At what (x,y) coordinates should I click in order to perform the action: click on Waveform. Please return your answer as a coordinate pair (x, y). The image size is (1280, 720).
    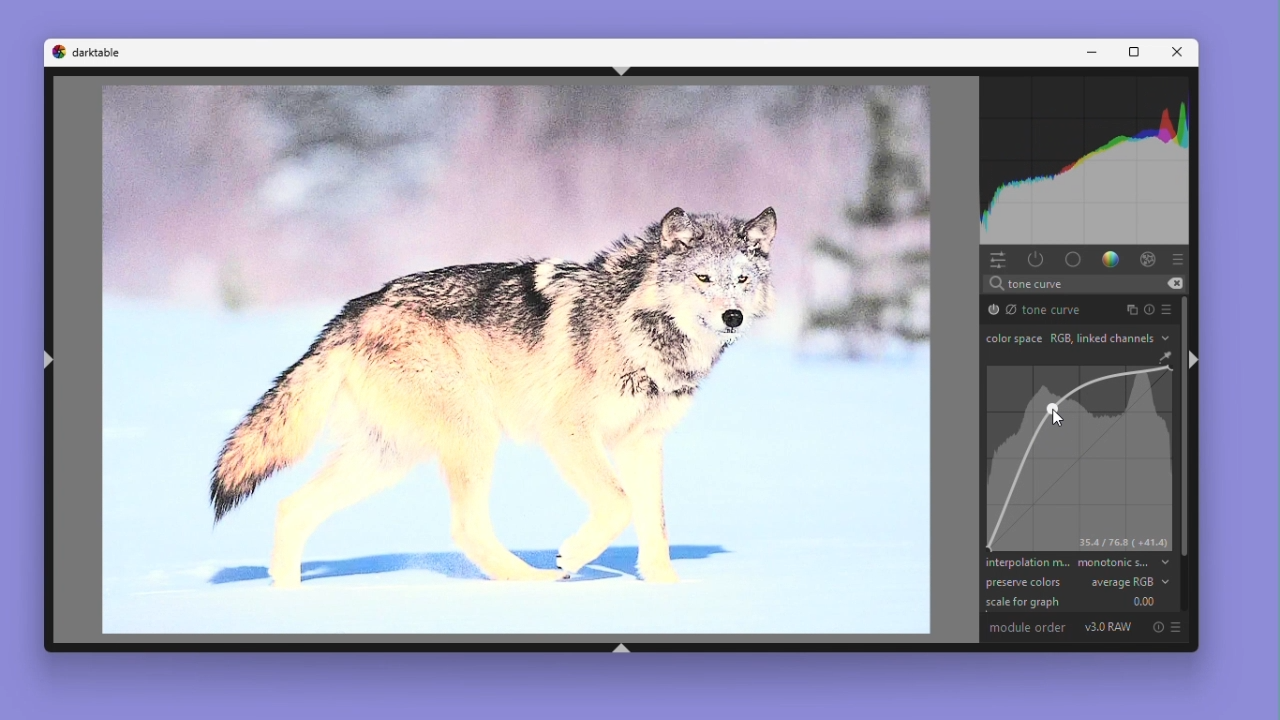
    Looking at the image, I should click on (1086, 163).